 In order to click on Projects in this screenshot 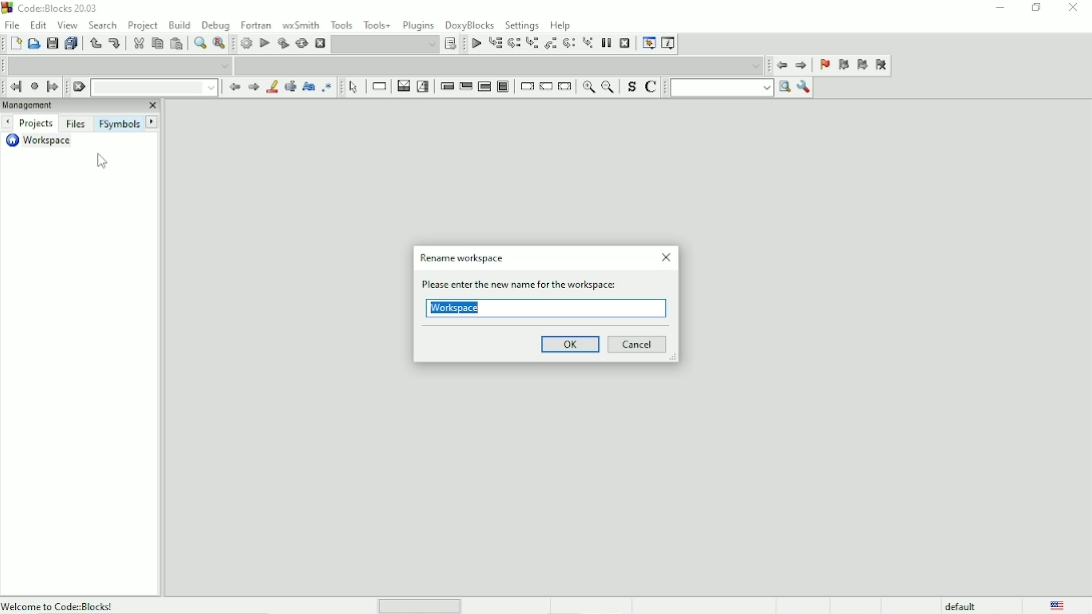, I will do `click(38, 123)`.